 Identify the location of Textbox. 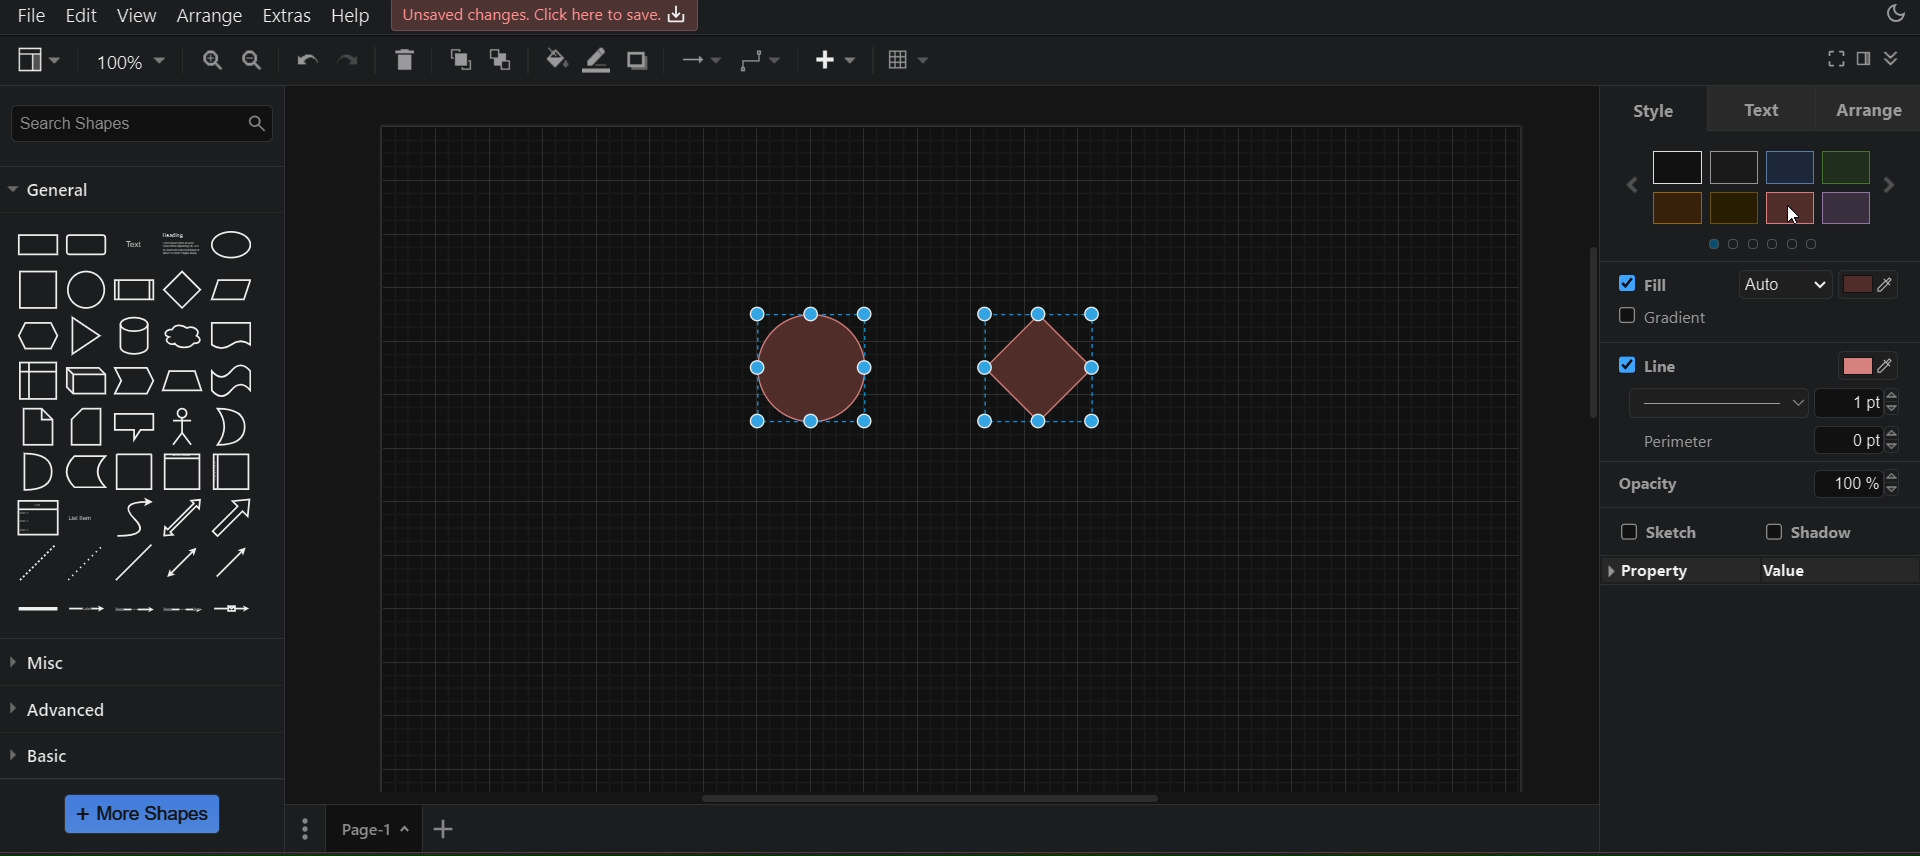
(179, 244).